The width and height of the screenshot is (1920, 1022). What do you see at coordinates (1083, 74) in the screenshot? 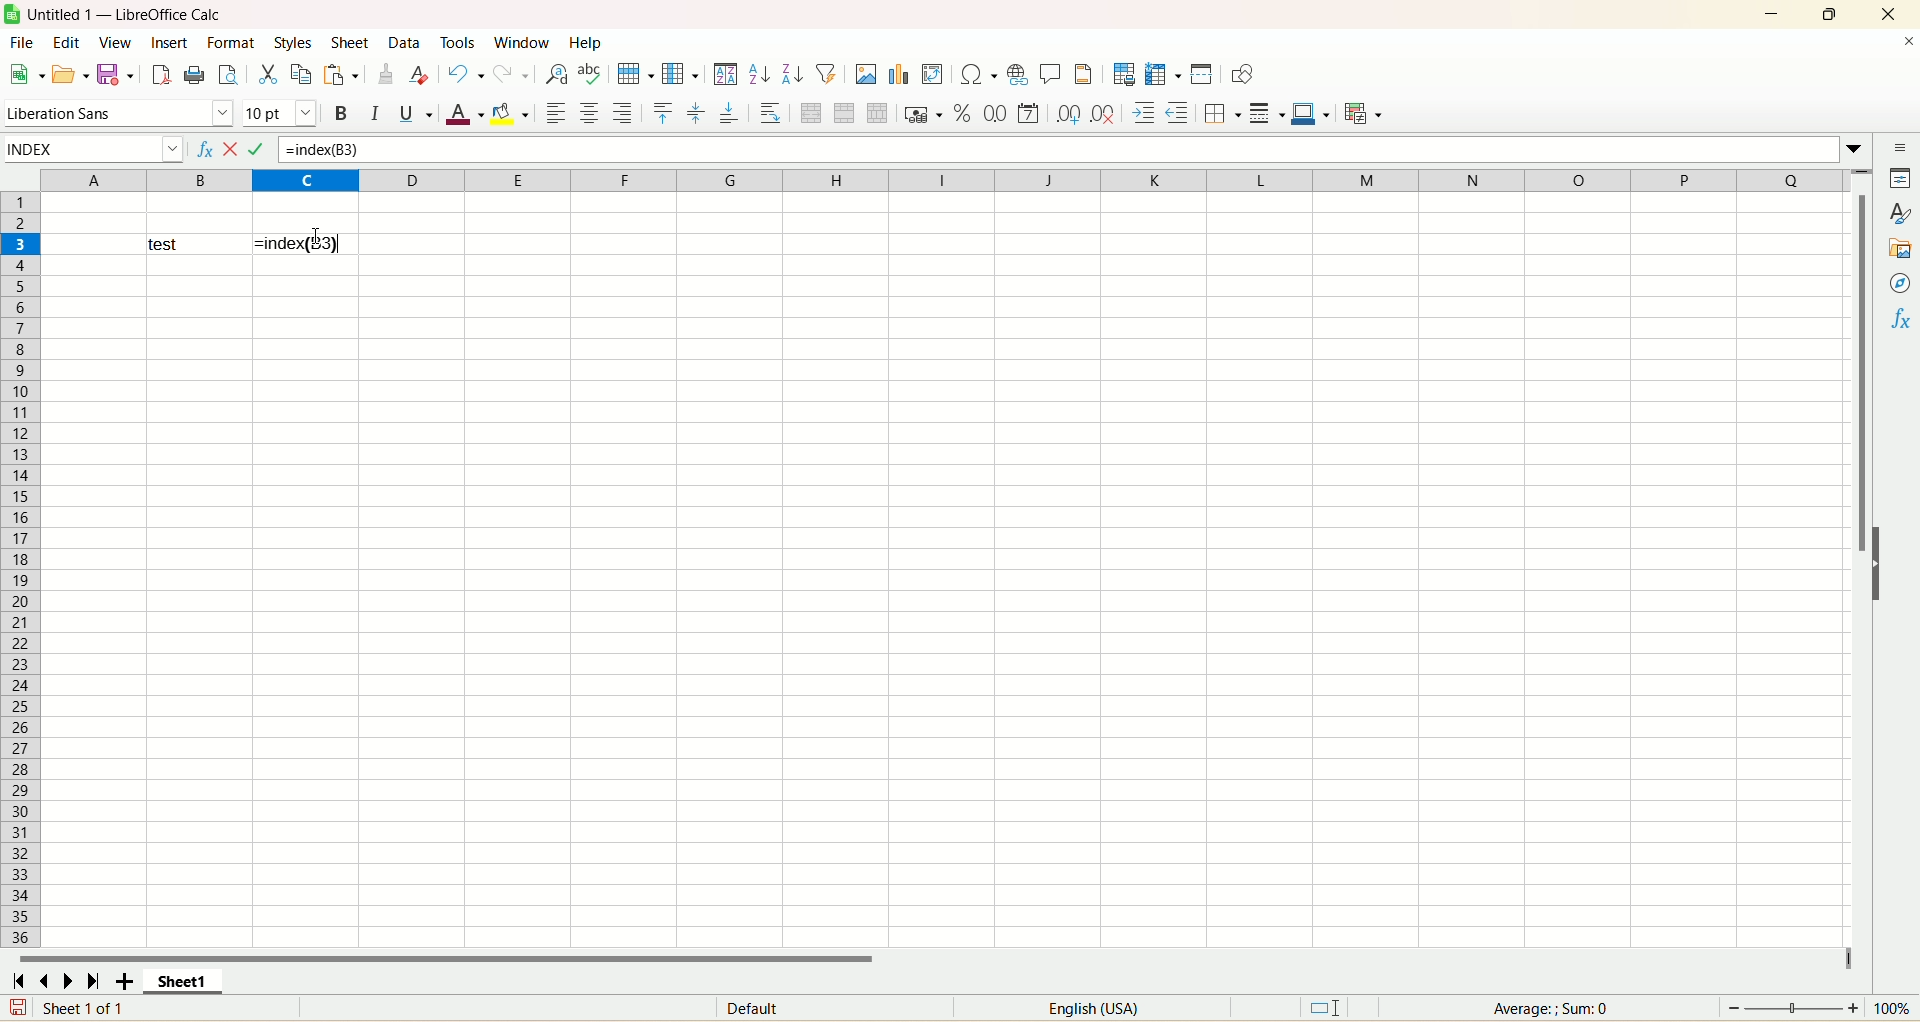
I see `Header and footer` at bounding box center [1083, 74].